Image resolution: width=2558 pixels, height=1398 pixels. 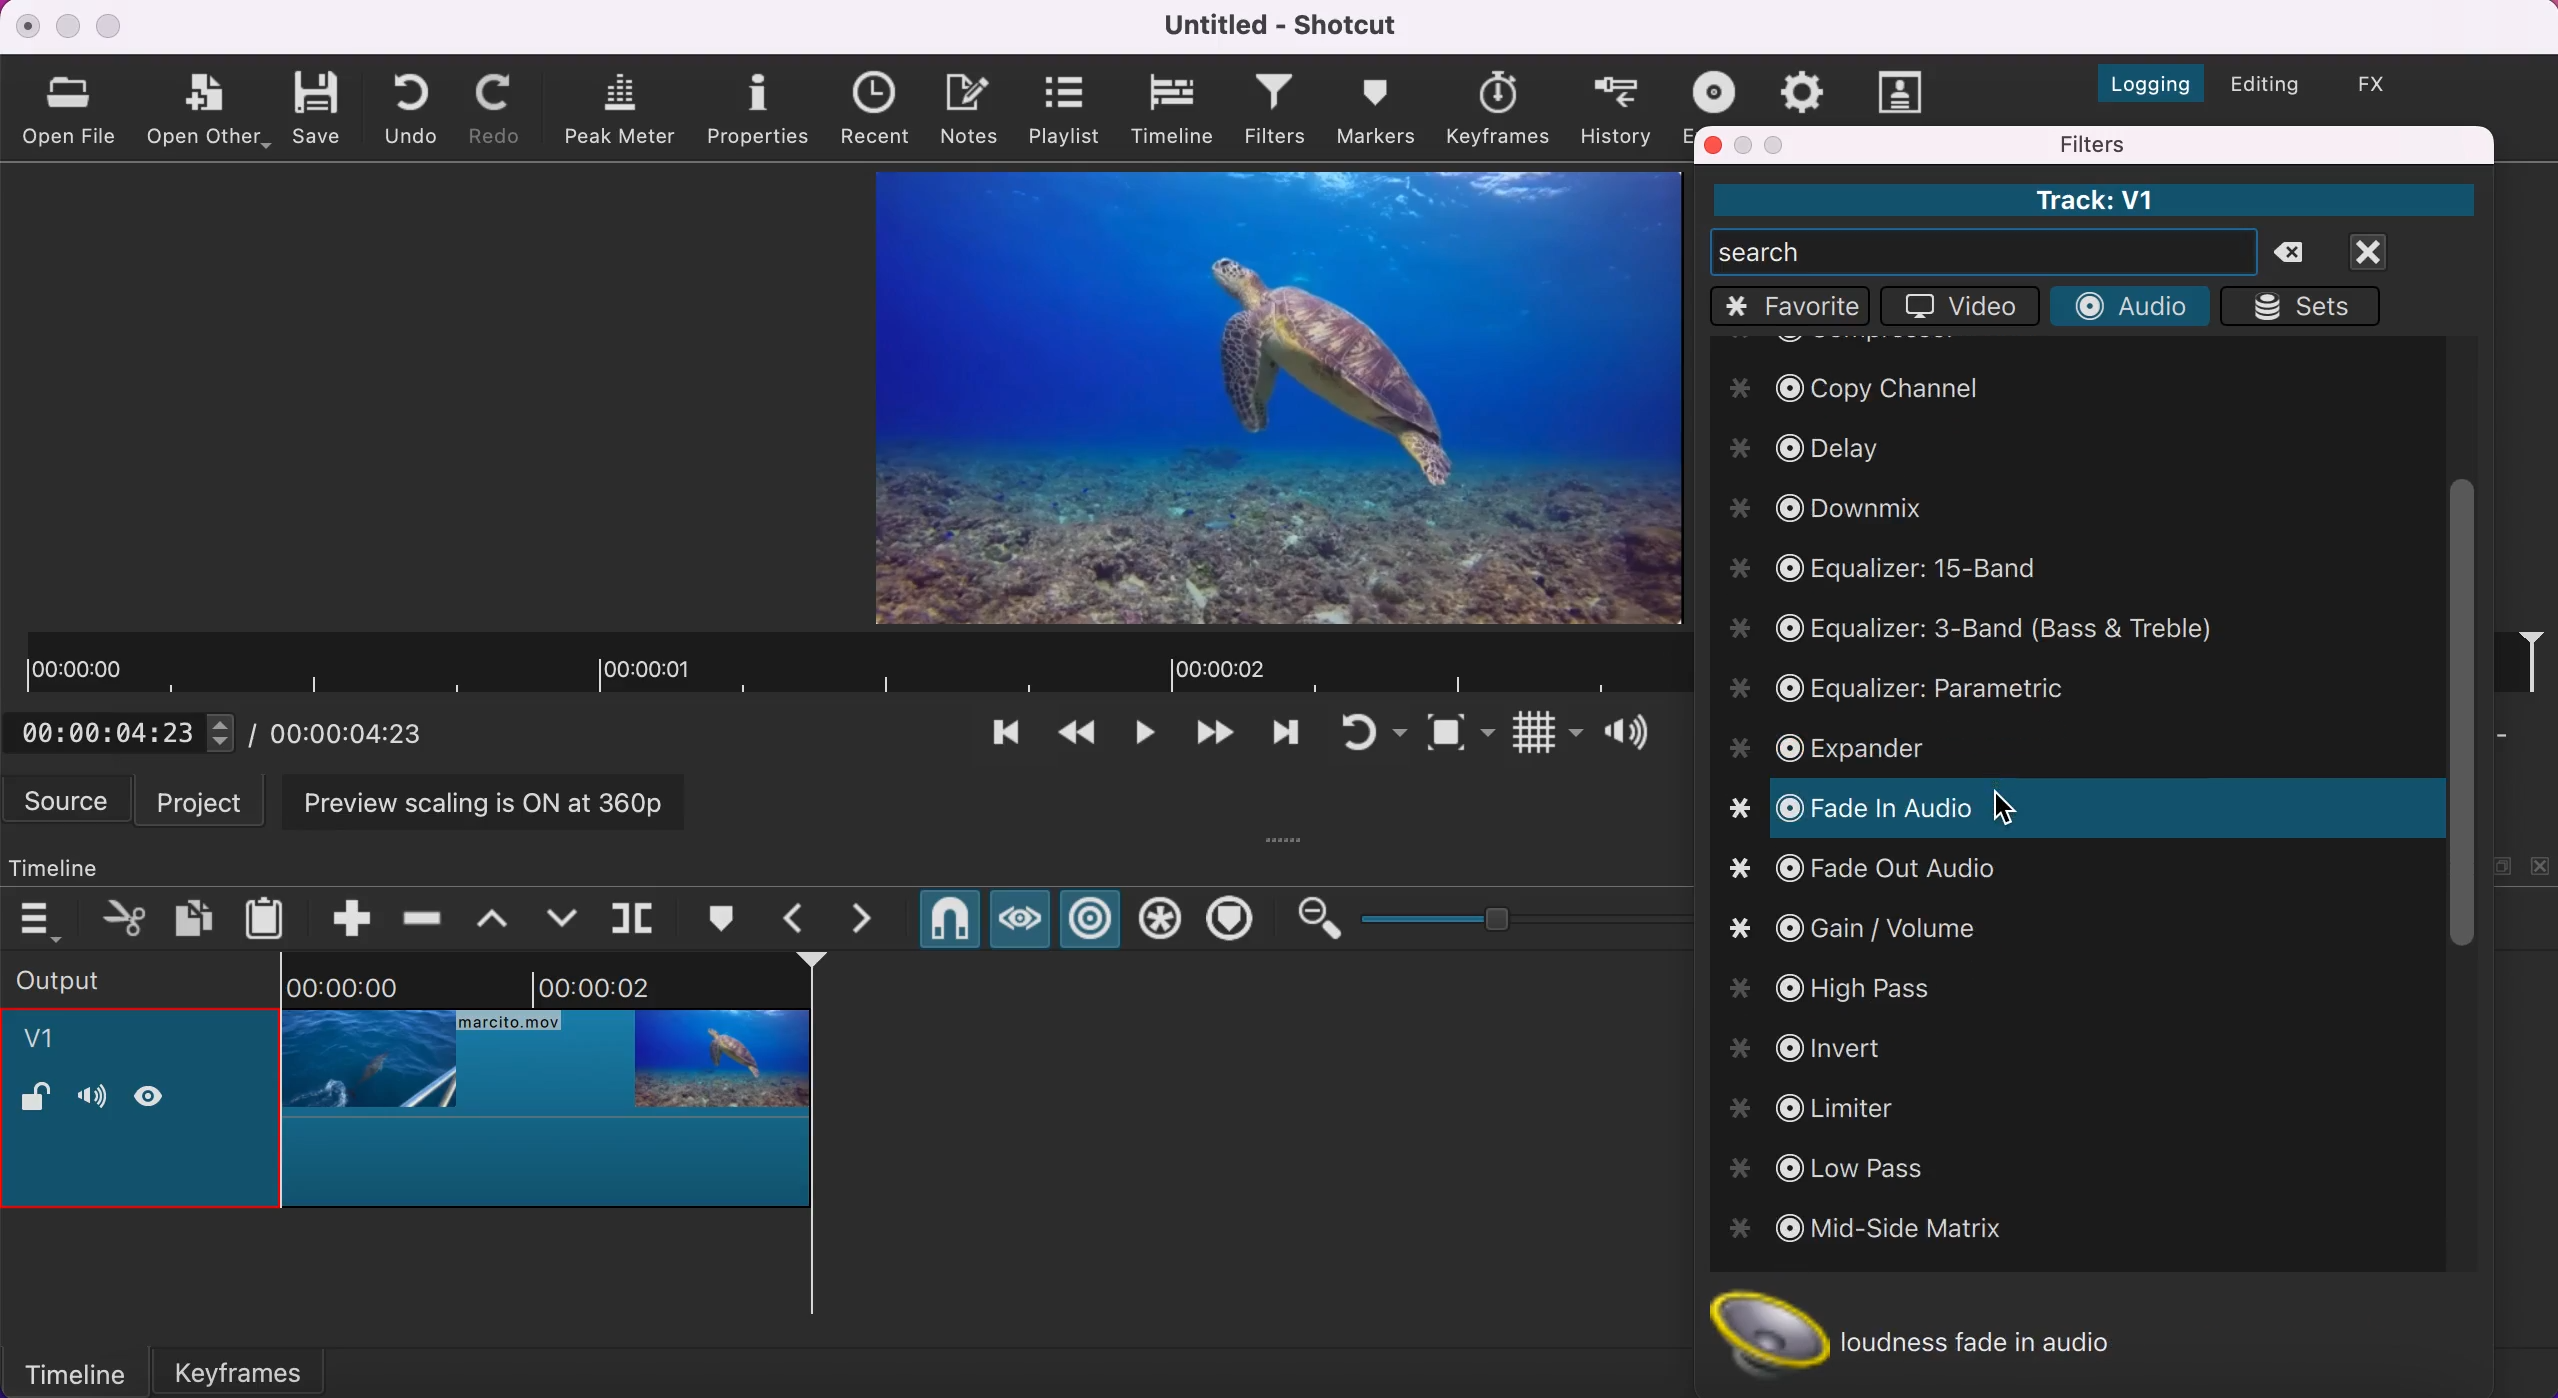 I want to click on show volume control, so click(x=1634, y=736).